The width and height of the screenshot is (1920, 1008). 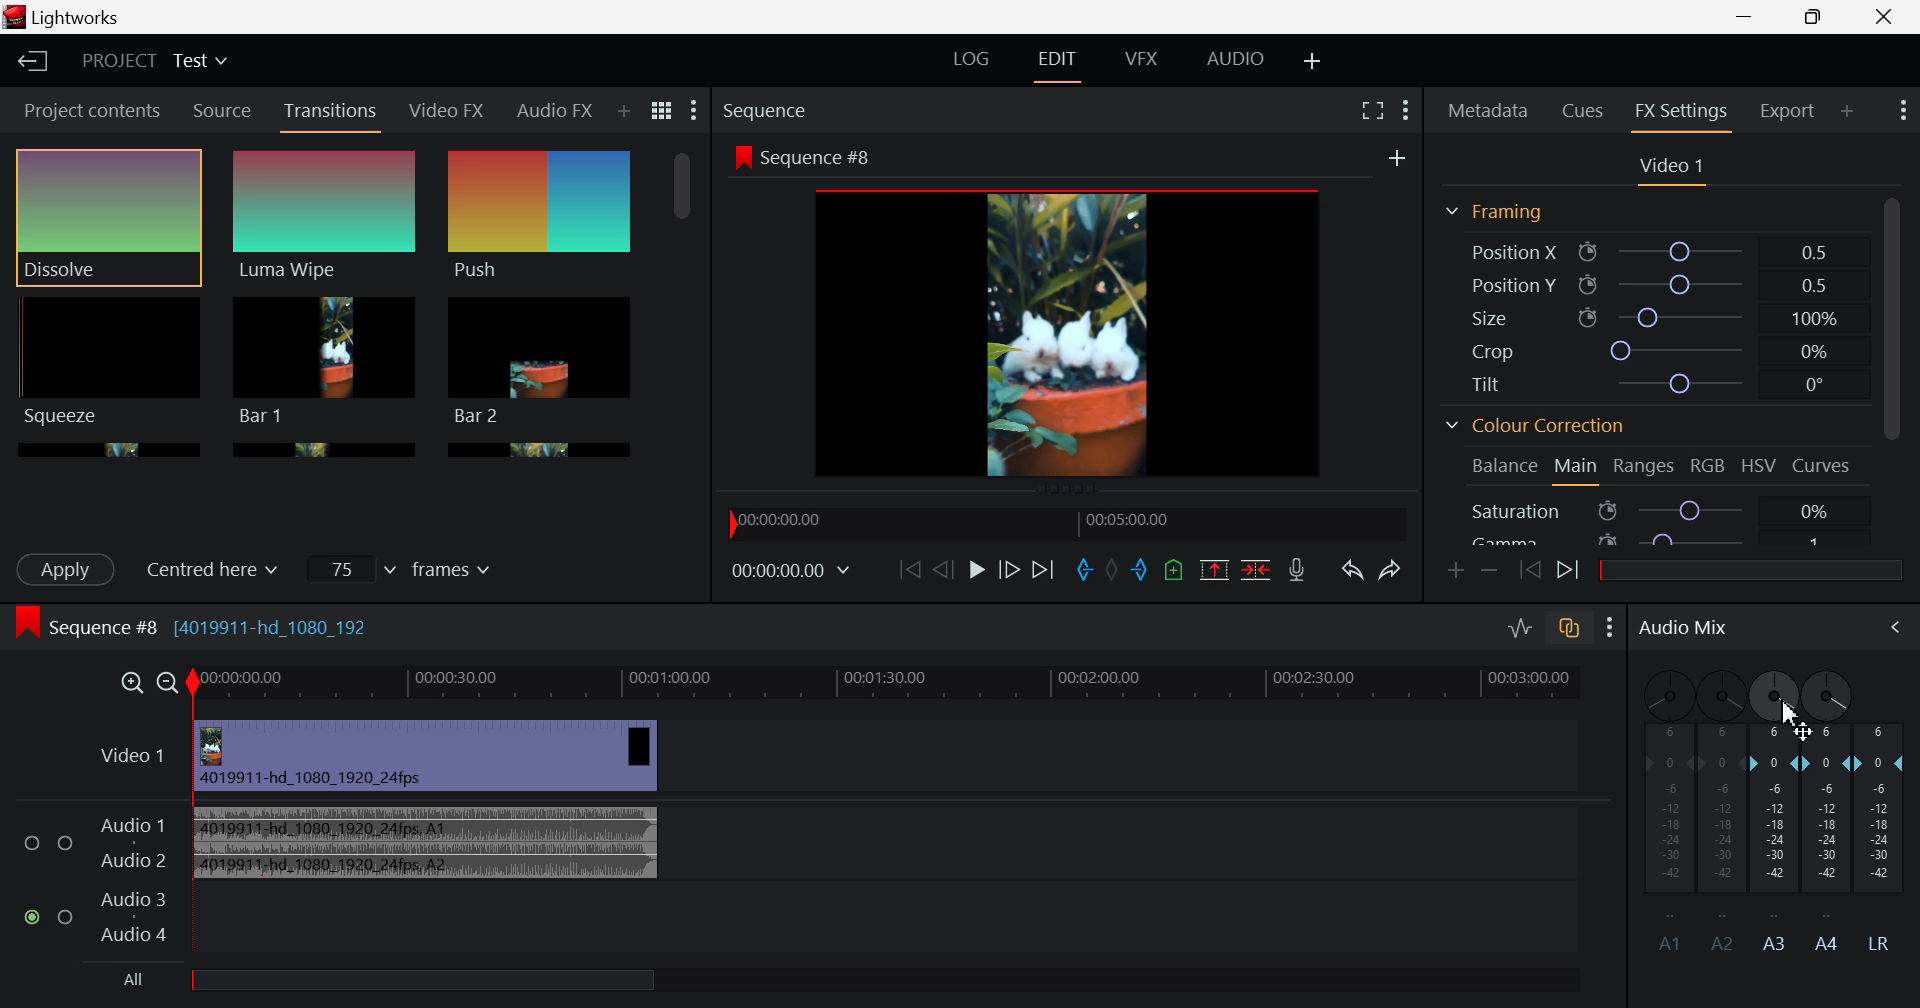 I want to click on Restore Down, so click(x=1745, y=18).